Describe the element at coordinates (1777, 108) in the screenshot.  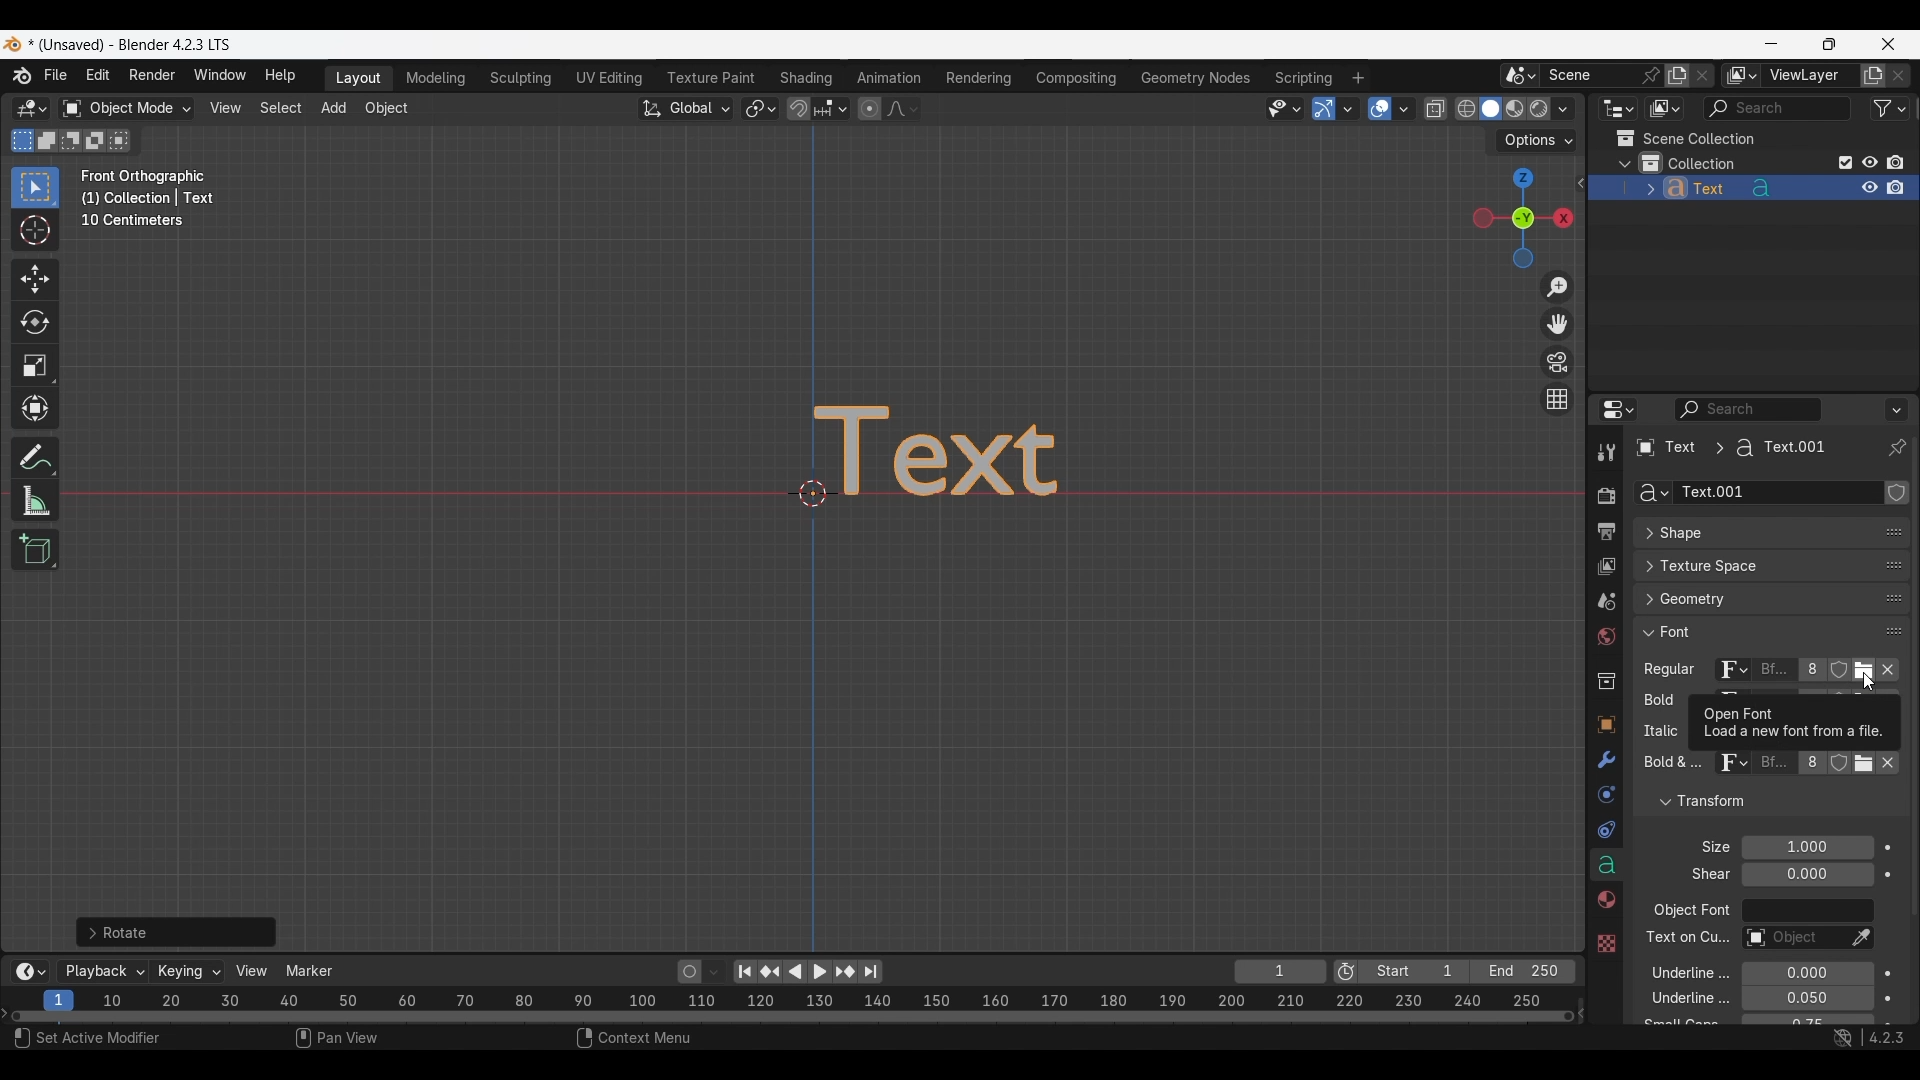
I see `Display filter` at that location.